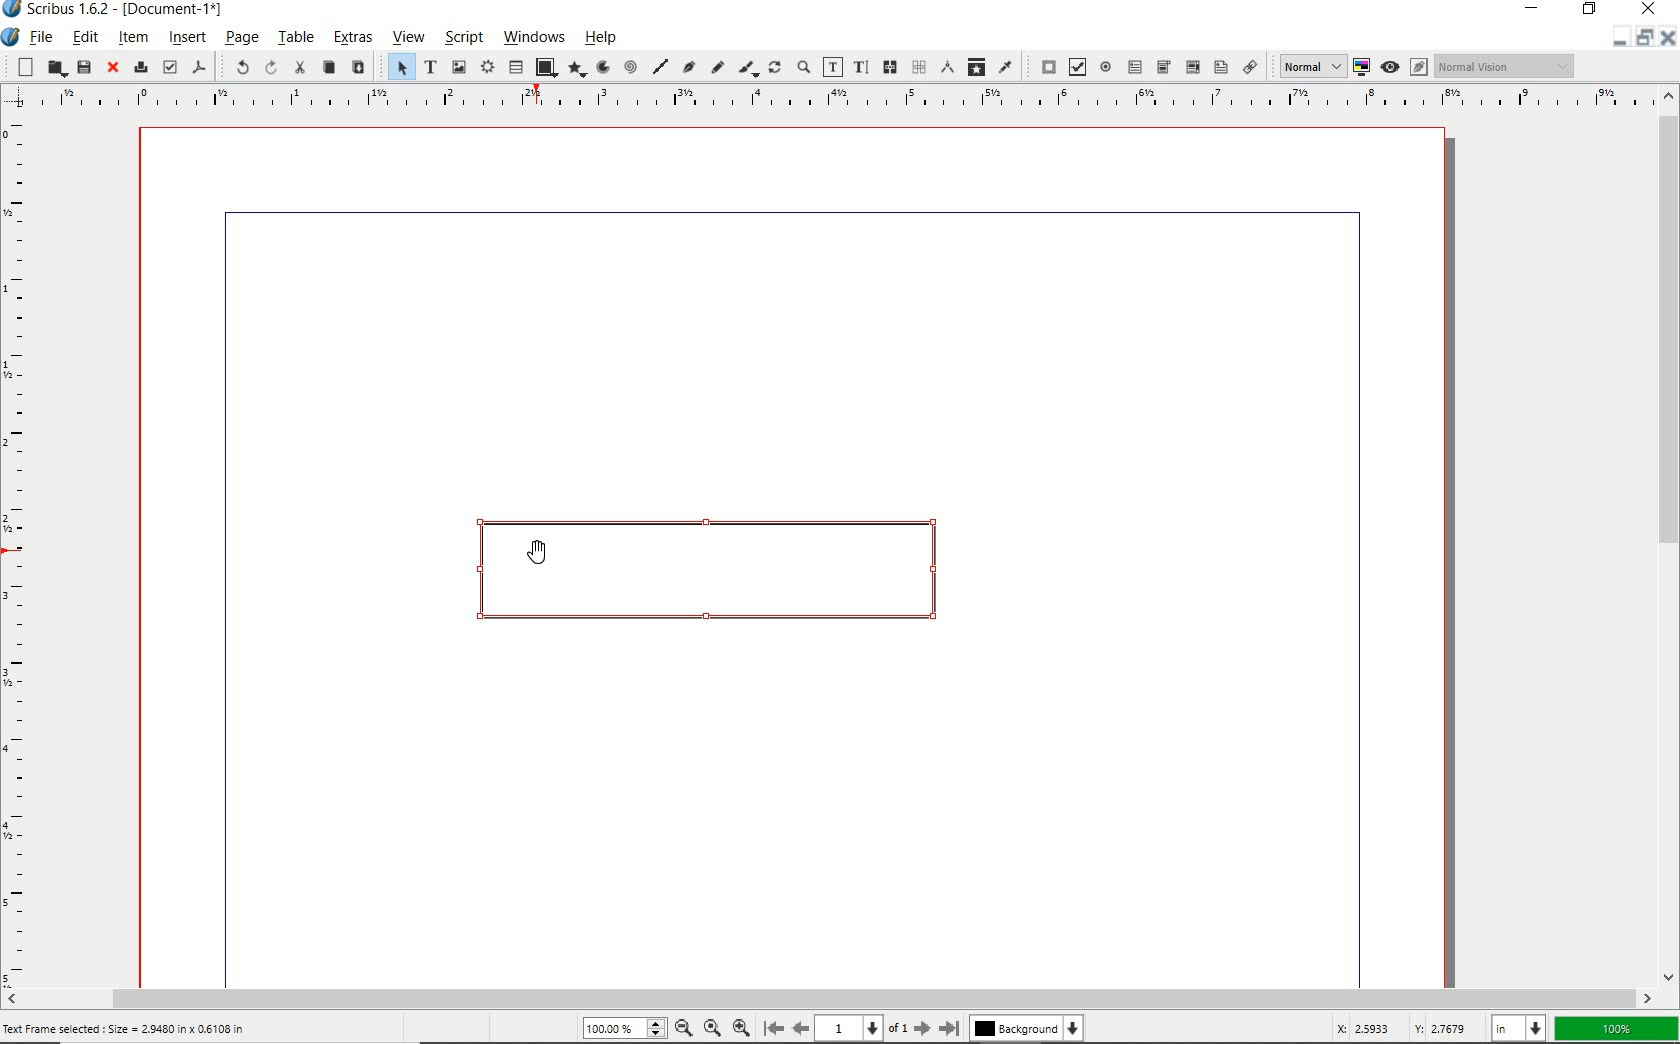 Image resolution: width=1680 pixels, height=1044 pixels. I want to click on line, so click(659, 66).